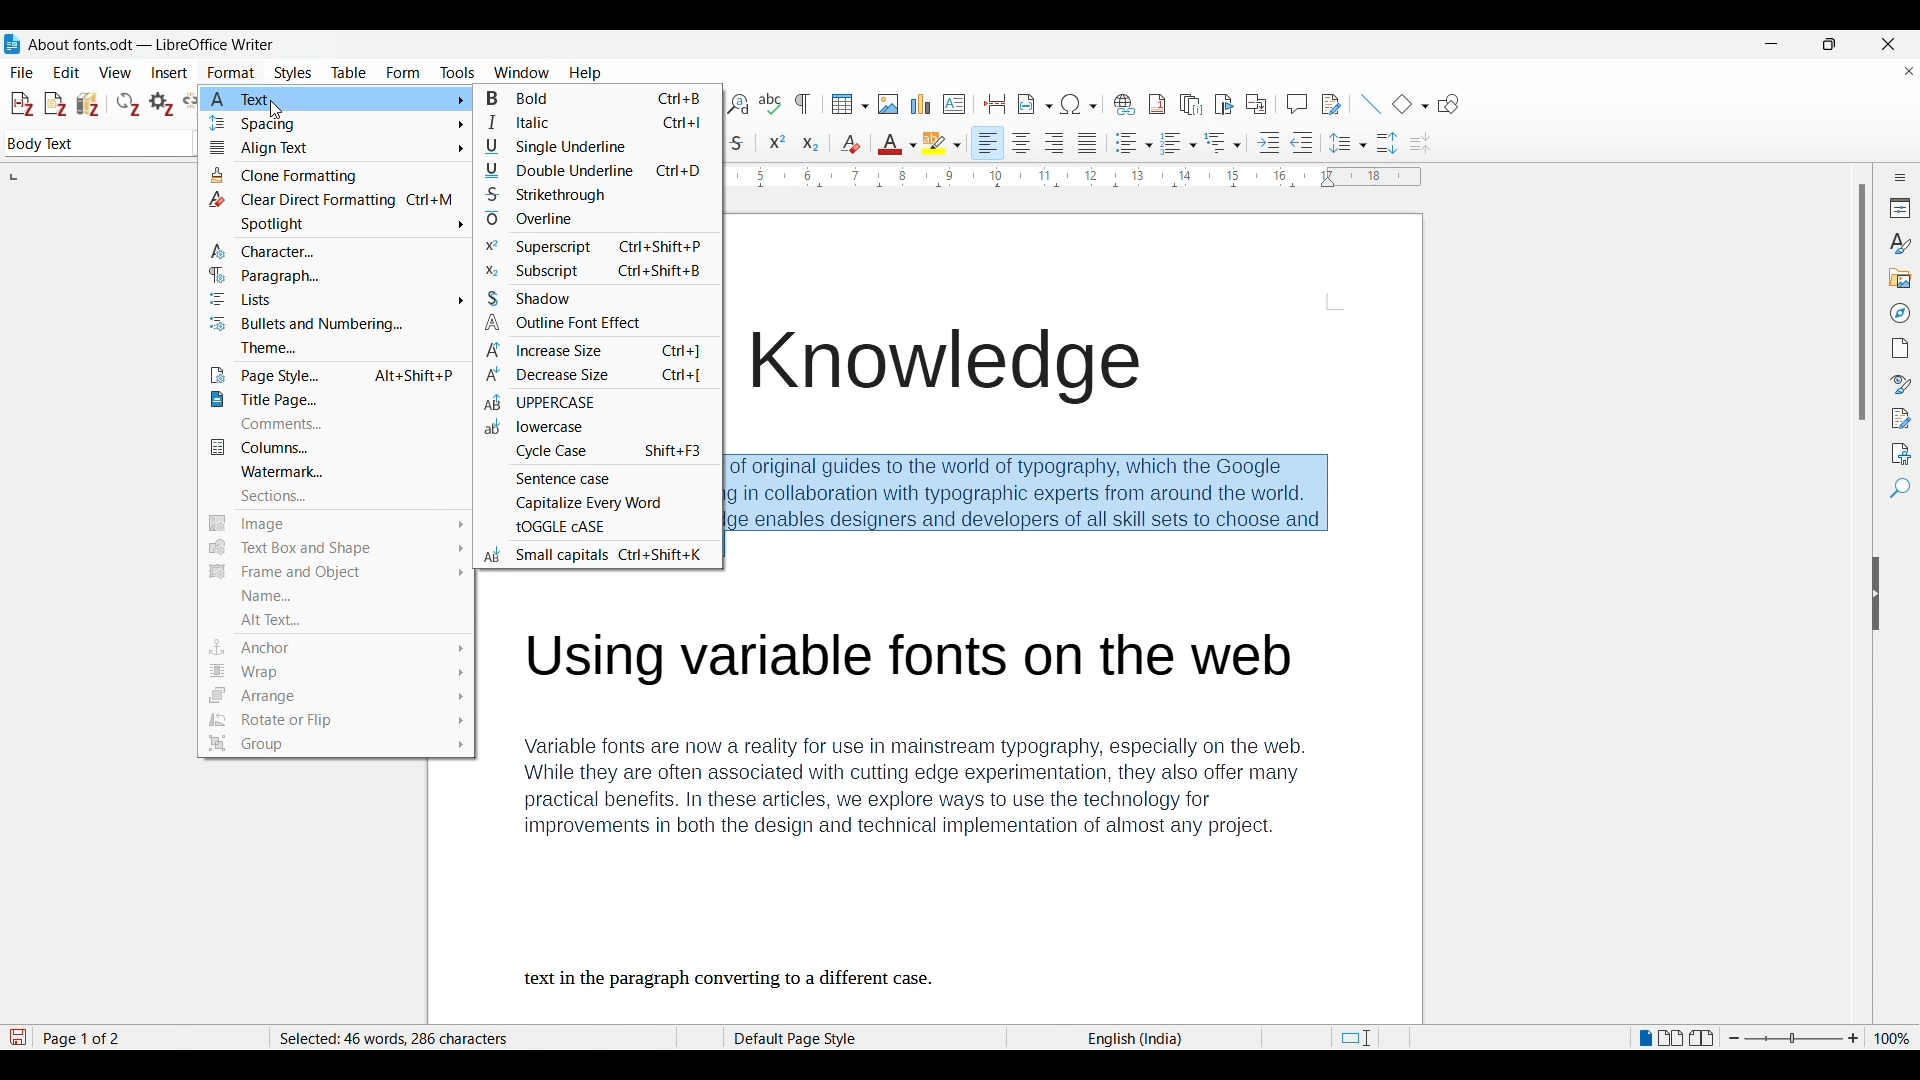 This screenshot has width=1920, height=1080. What do you see at coordinates (409, 1038) in the screenshot?
I see `Words and character count of selected text` at bounding box center [409, 1038].